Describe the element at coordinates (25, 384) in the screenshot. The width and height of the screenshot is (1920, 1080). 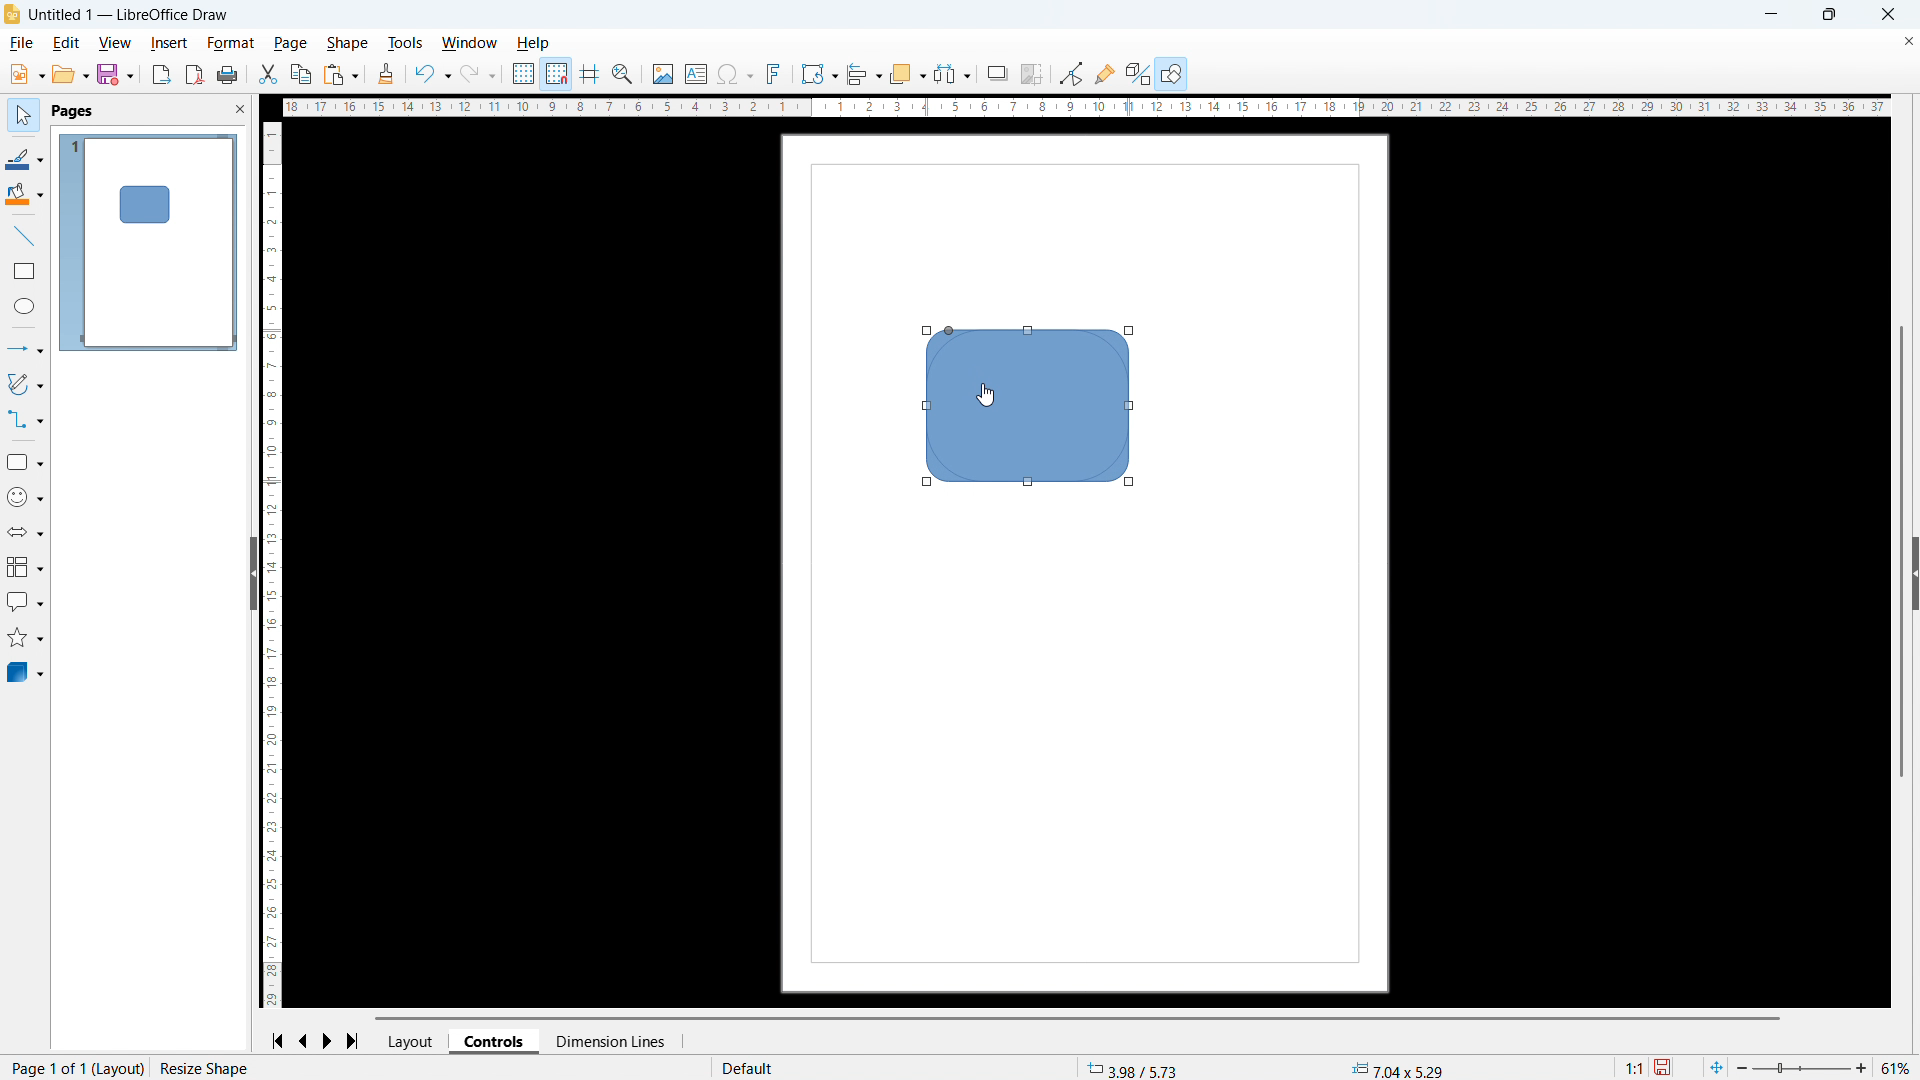
I see `Curves and polygons ` at that location.